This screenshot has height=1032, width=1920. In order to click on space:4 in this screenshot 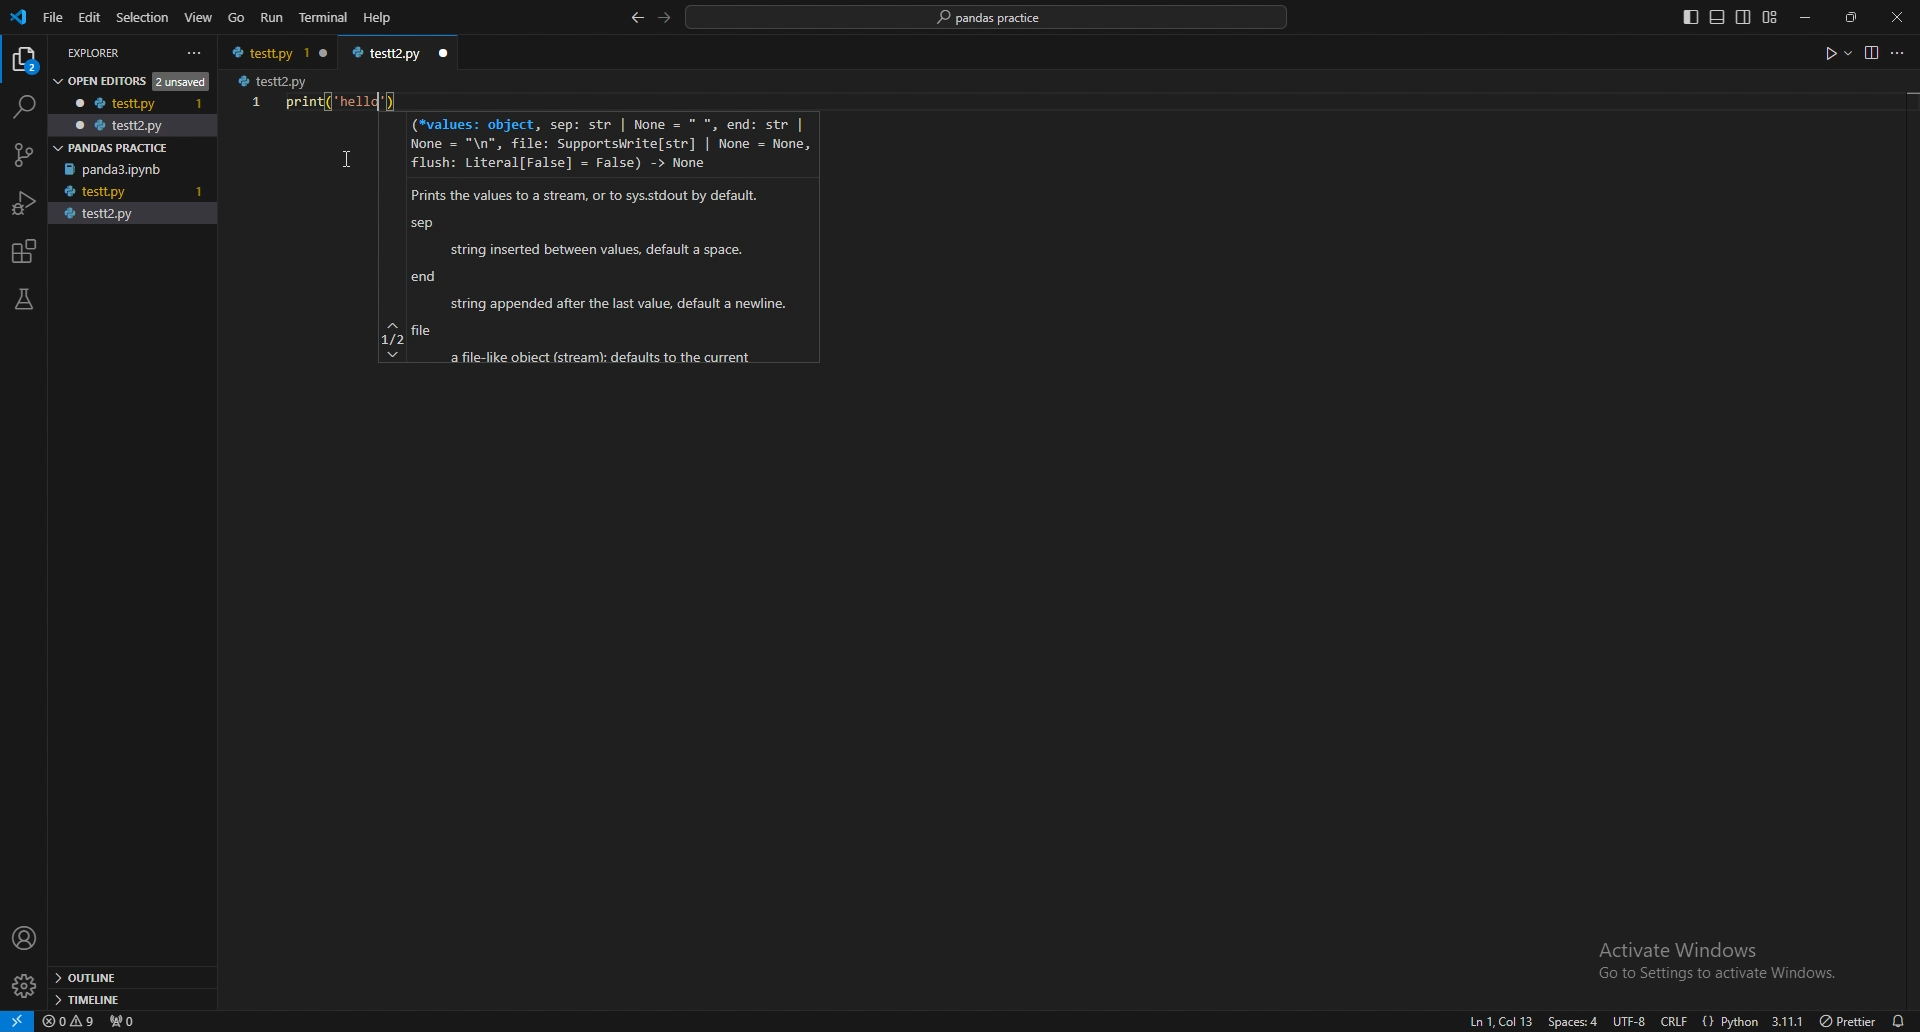, I will do `click(1571, 1021)`.